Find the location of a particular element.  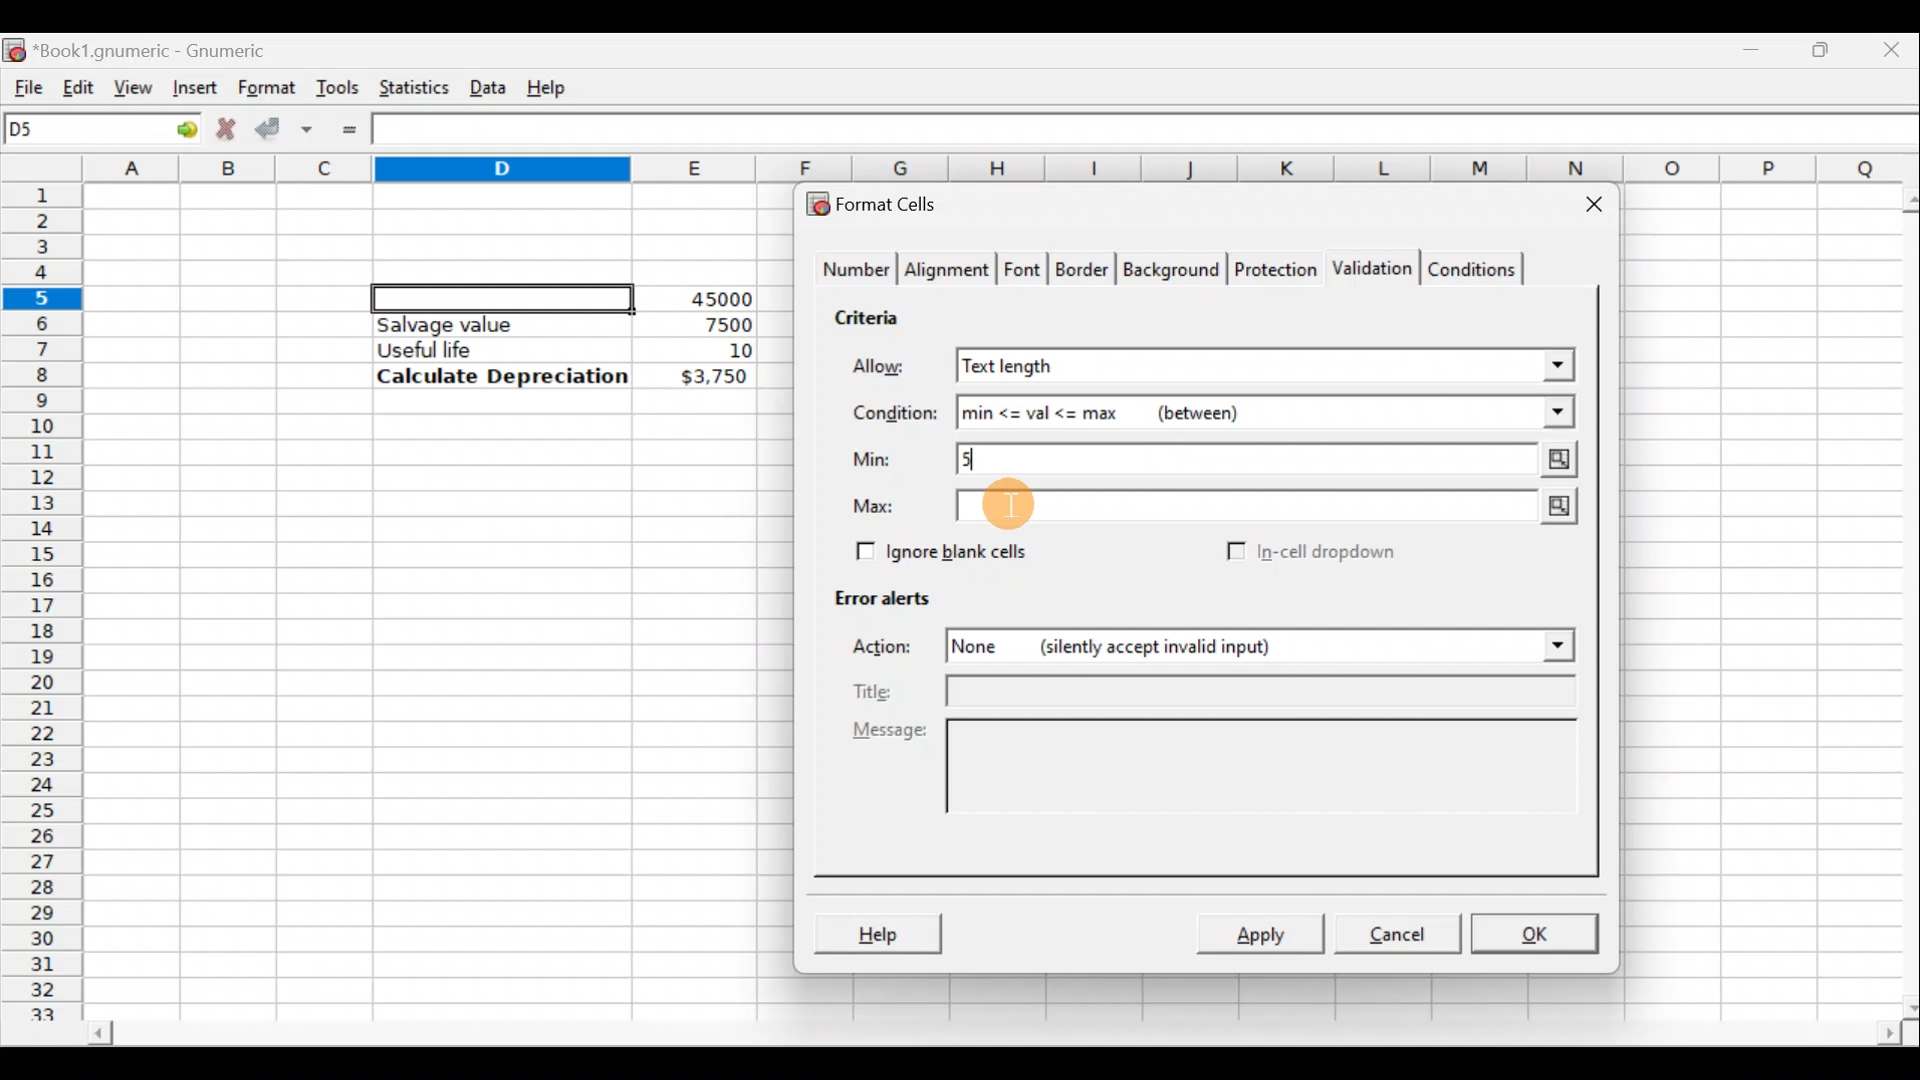

Edit is located at coordinates (78, 83).